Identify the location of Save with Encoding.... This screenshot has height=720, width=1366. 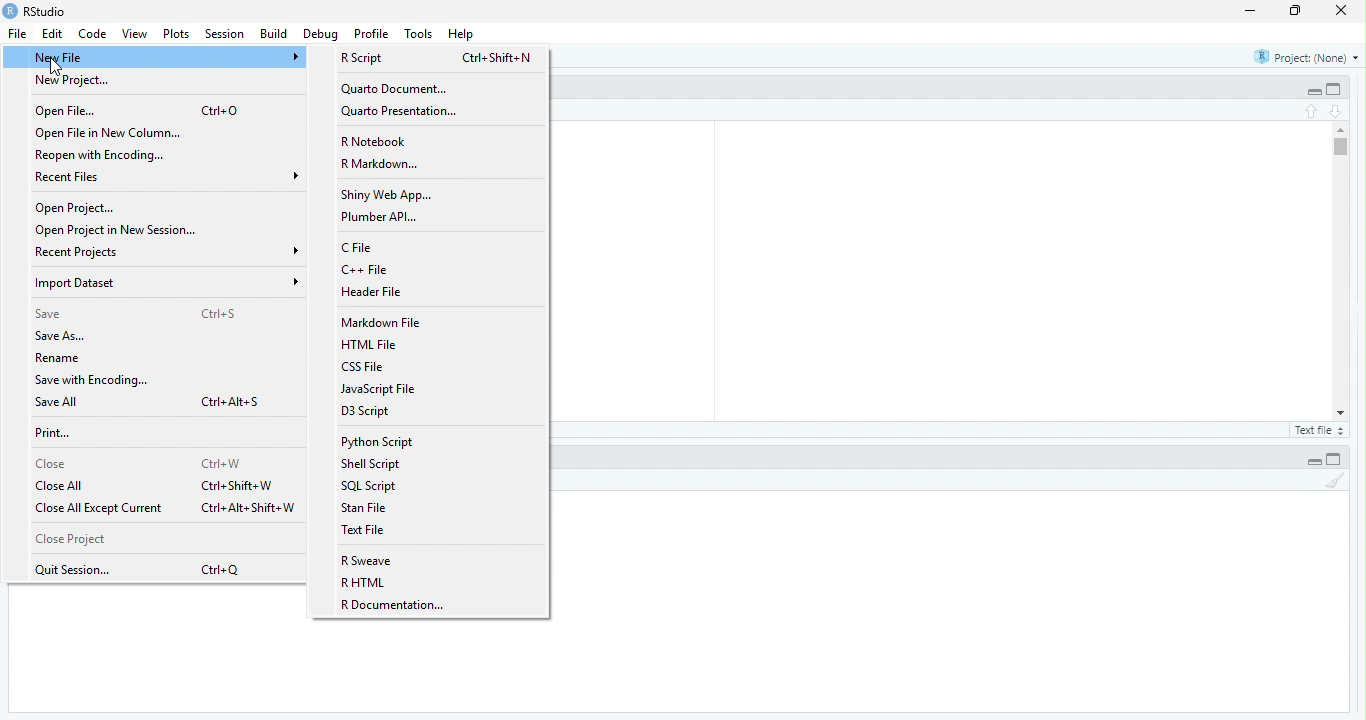
(92, 380).